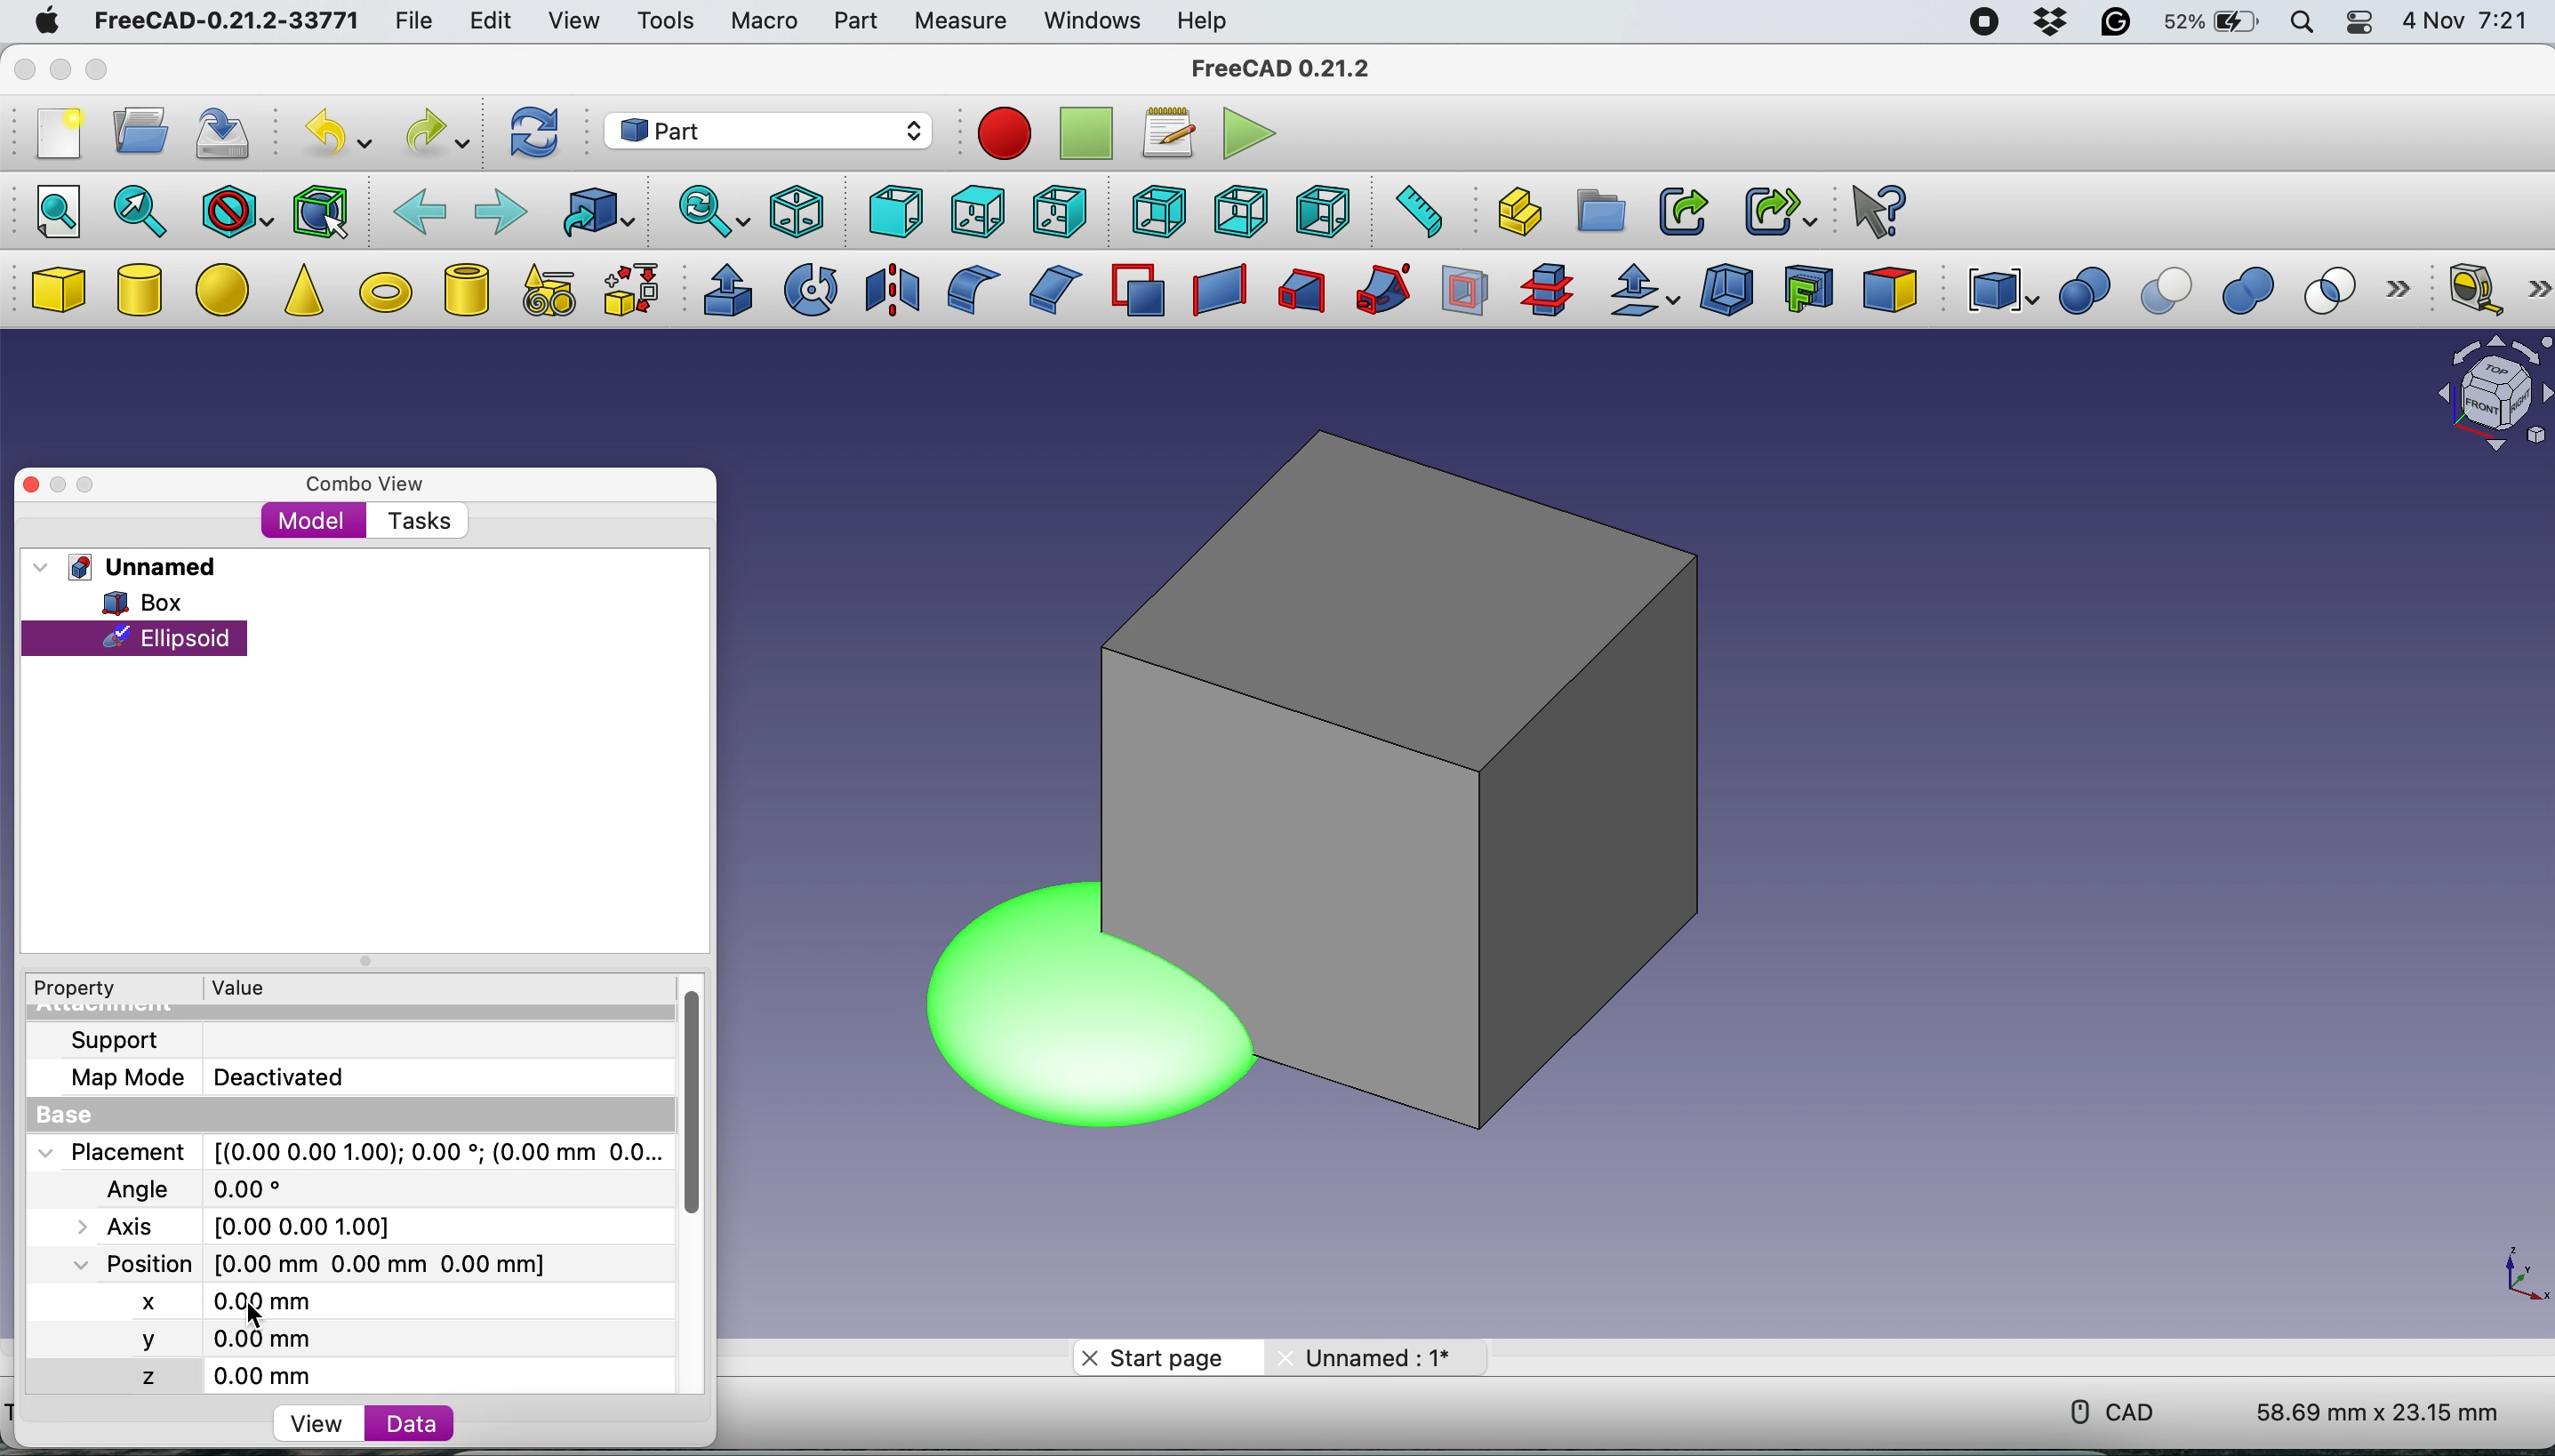 The height and width of the screenshot is (1456, 2555). What do you see at coordinates (1056, 214) in the screenshot?
I see `right` at bounding box center [1056, 214].